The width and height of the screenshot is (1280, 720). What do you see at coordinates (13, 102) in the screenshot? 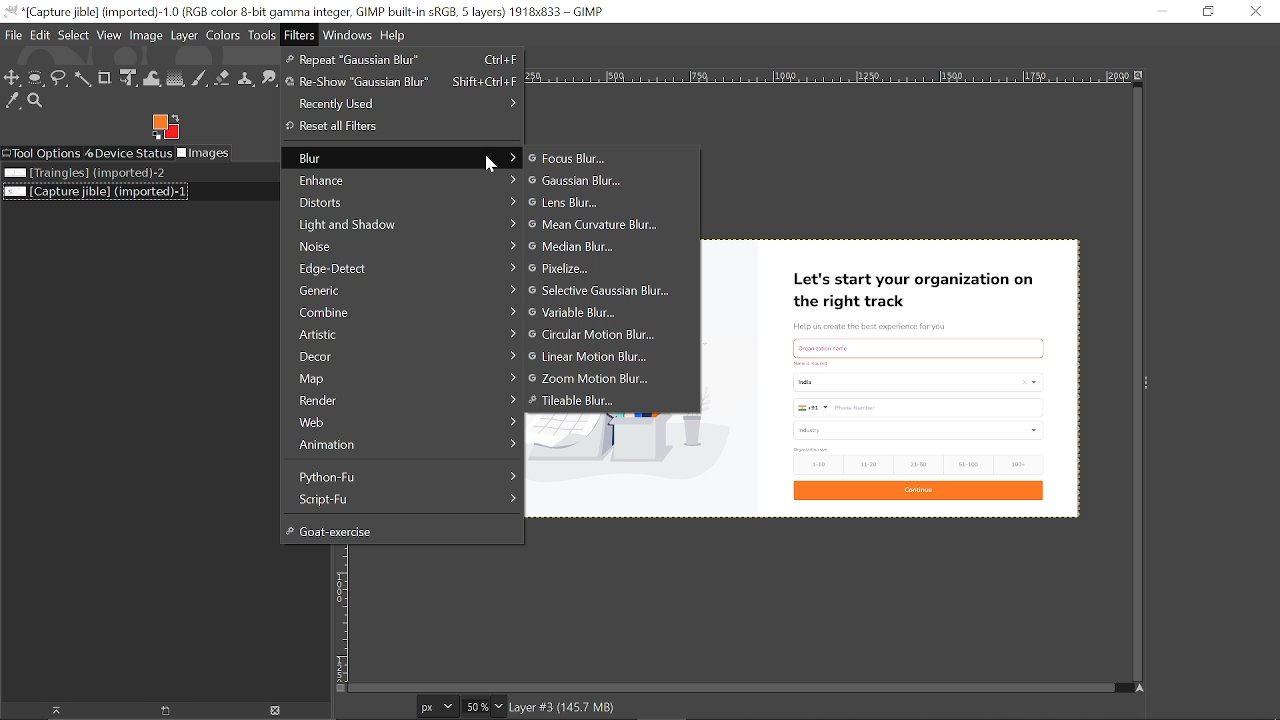
I see `Color picker tool` at bounding box center [13, 102].